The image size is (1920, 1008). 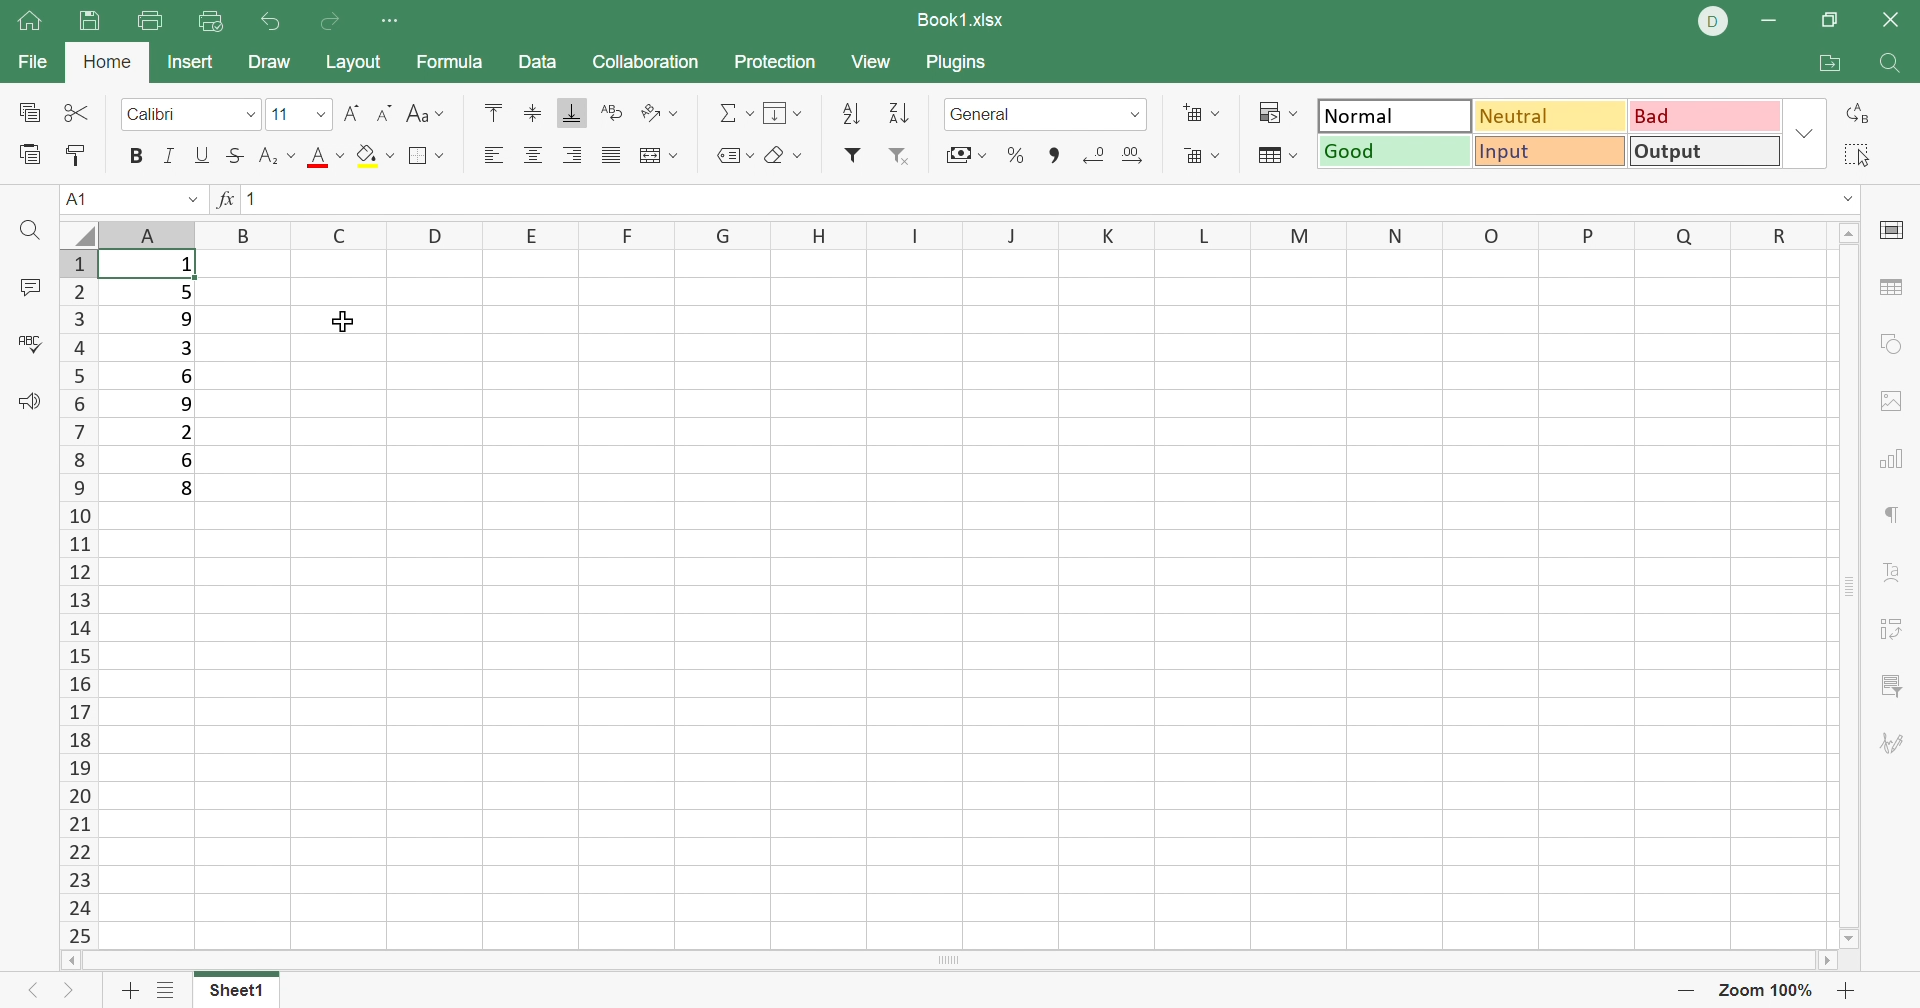 I want to click on Accounting style, so click(x=964, y=154).